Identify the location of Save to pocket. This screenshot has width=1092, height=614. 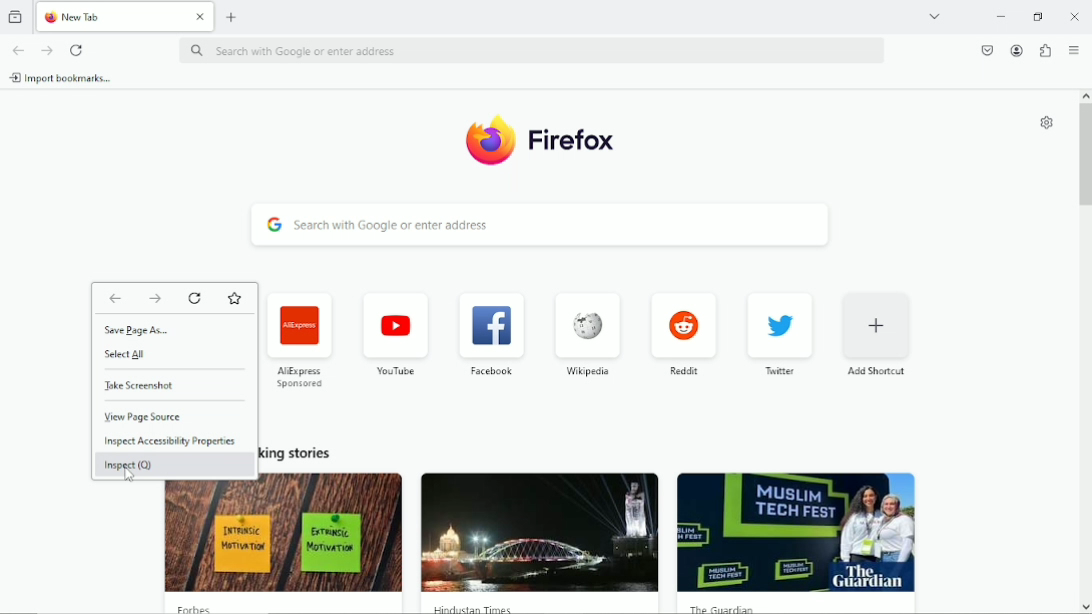
(984, 50).